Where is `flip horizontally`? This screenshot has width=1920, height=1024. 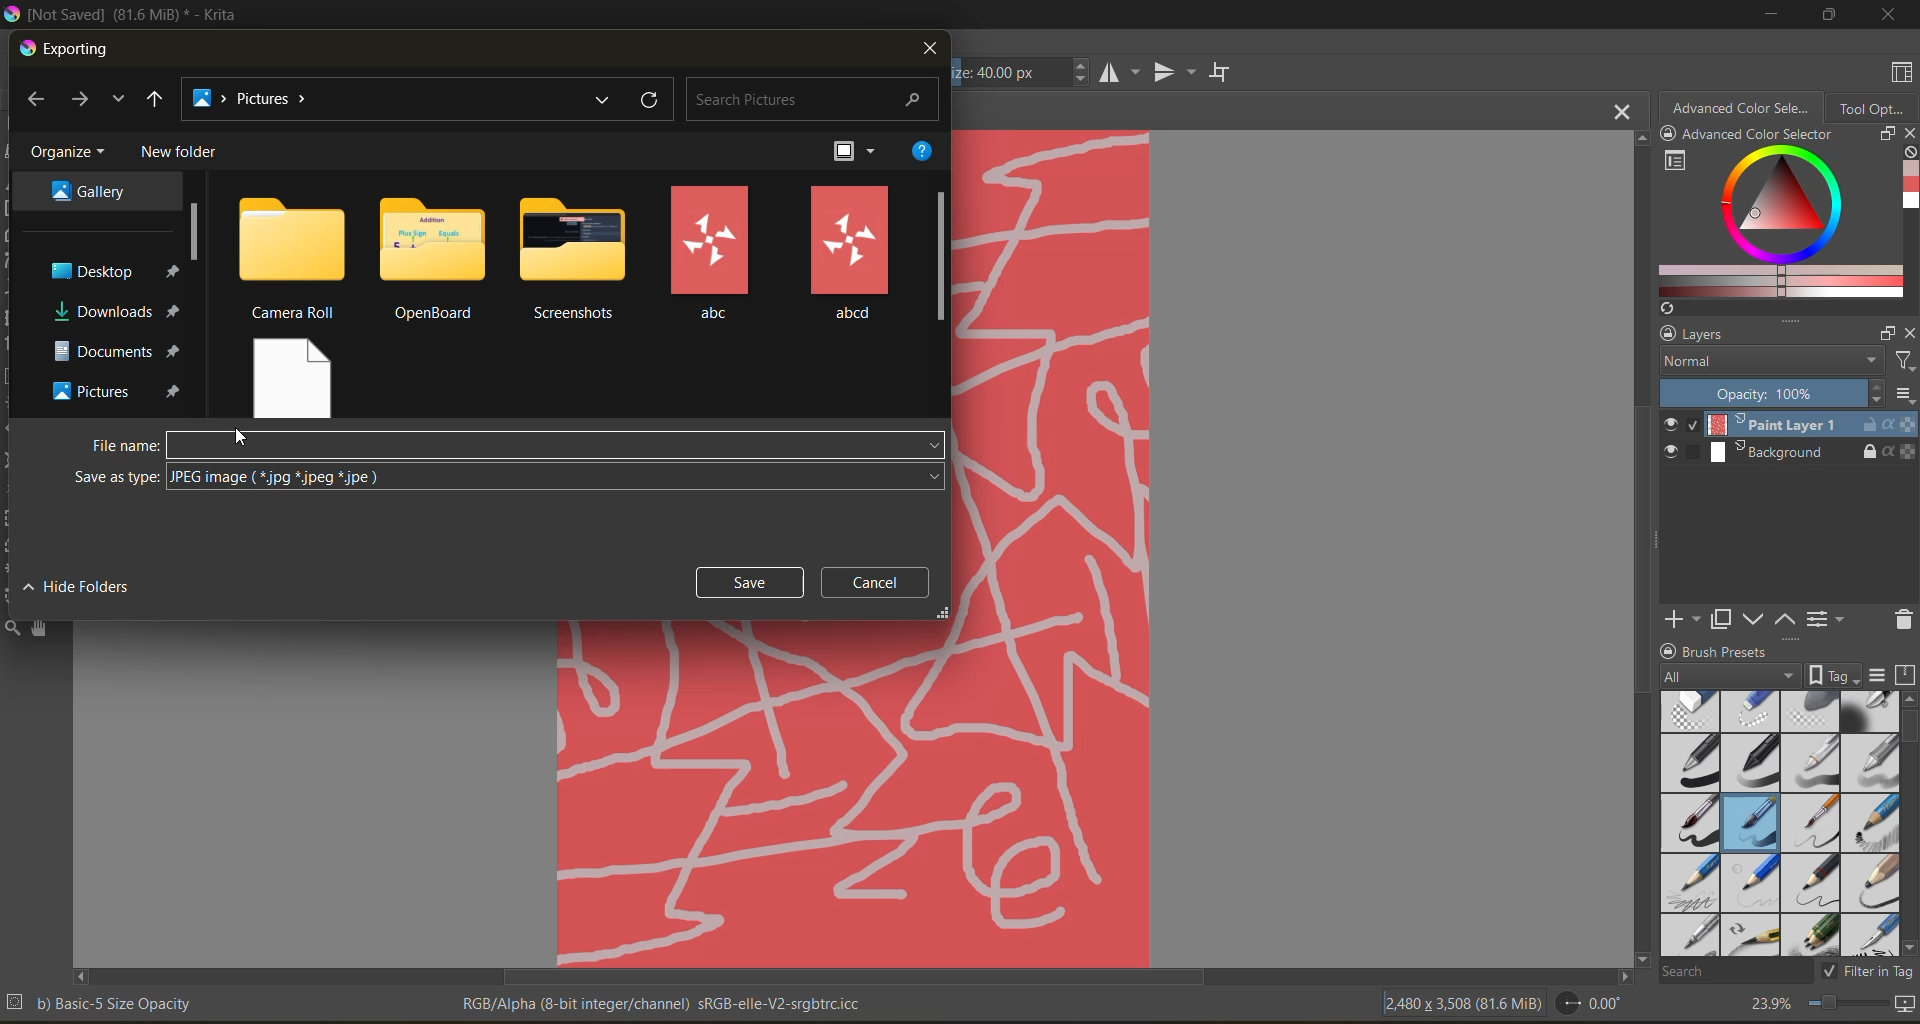
flip horizontally is located at coordinates (1116, 72).